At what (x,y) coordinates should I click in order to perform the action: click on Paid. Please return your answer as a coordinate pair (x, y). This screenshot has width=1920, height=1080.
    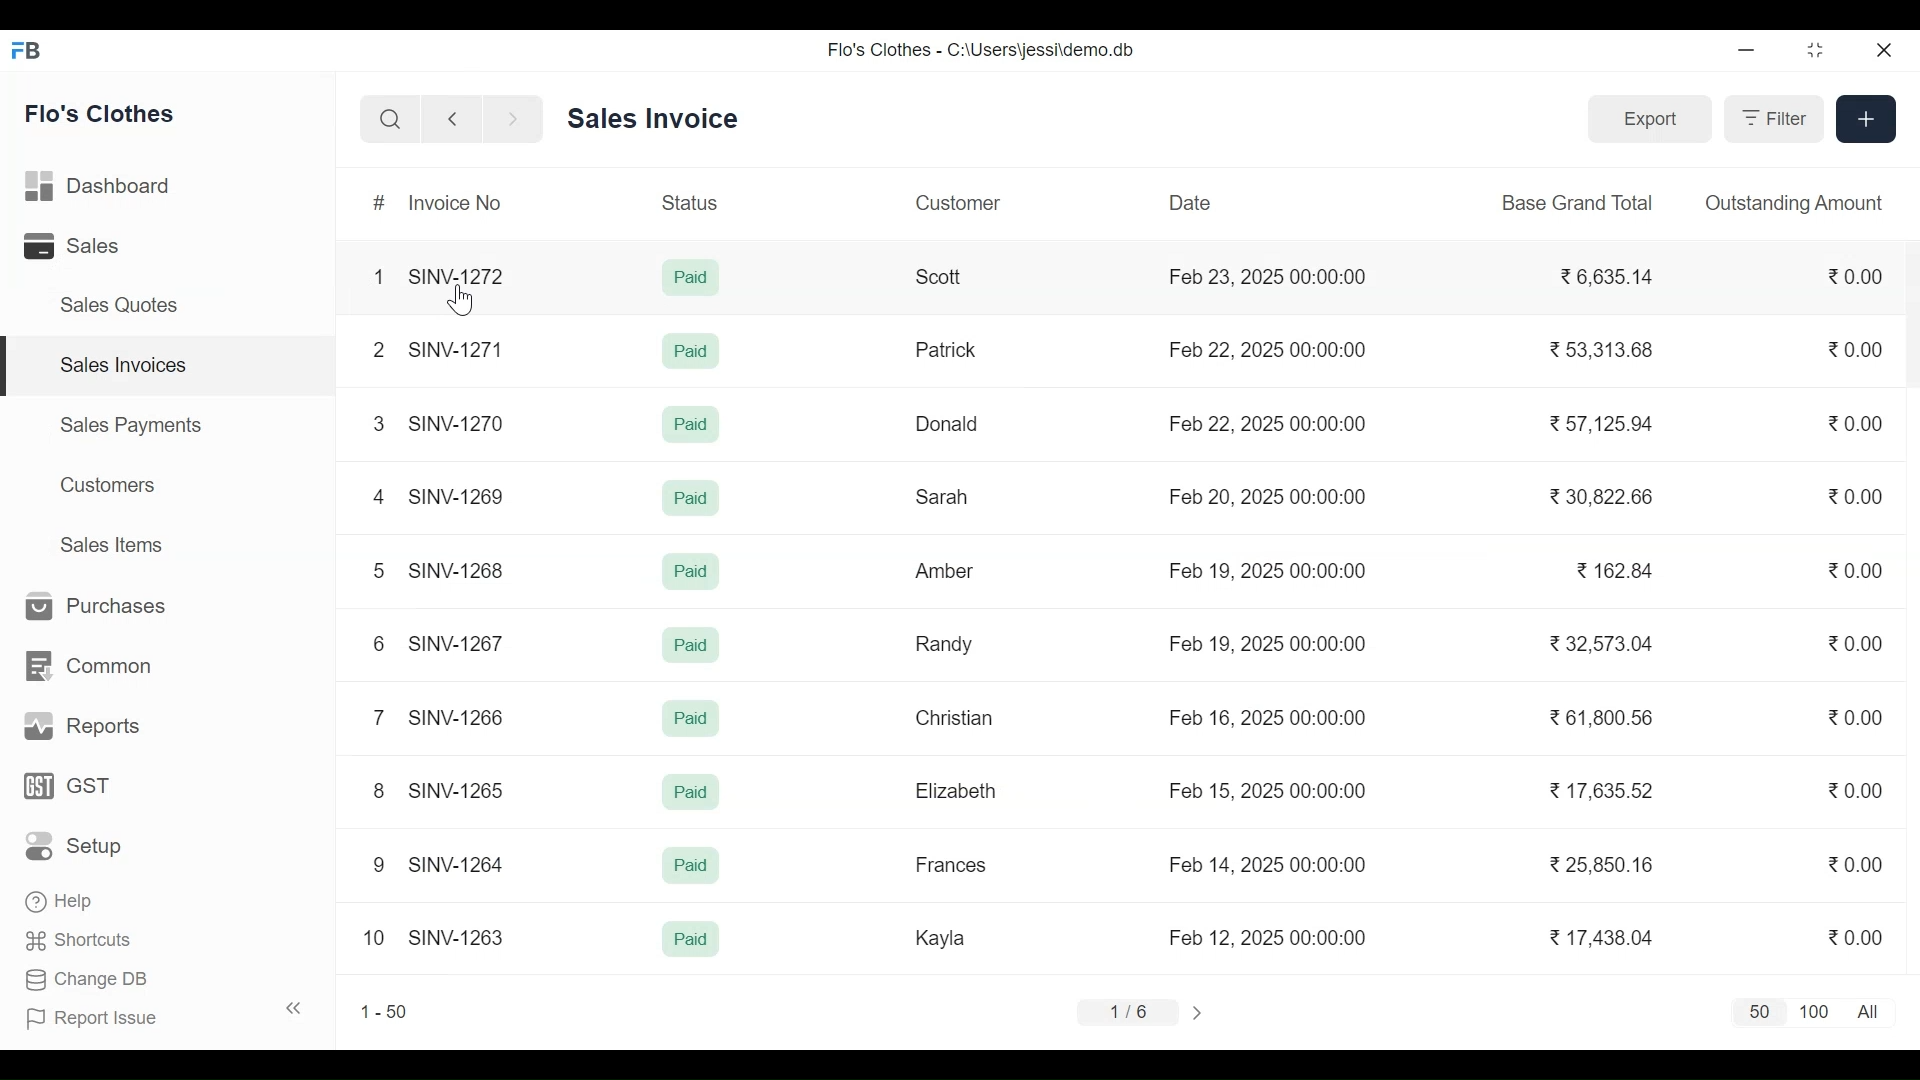
    Looking at the image, I should click on (690, 866).